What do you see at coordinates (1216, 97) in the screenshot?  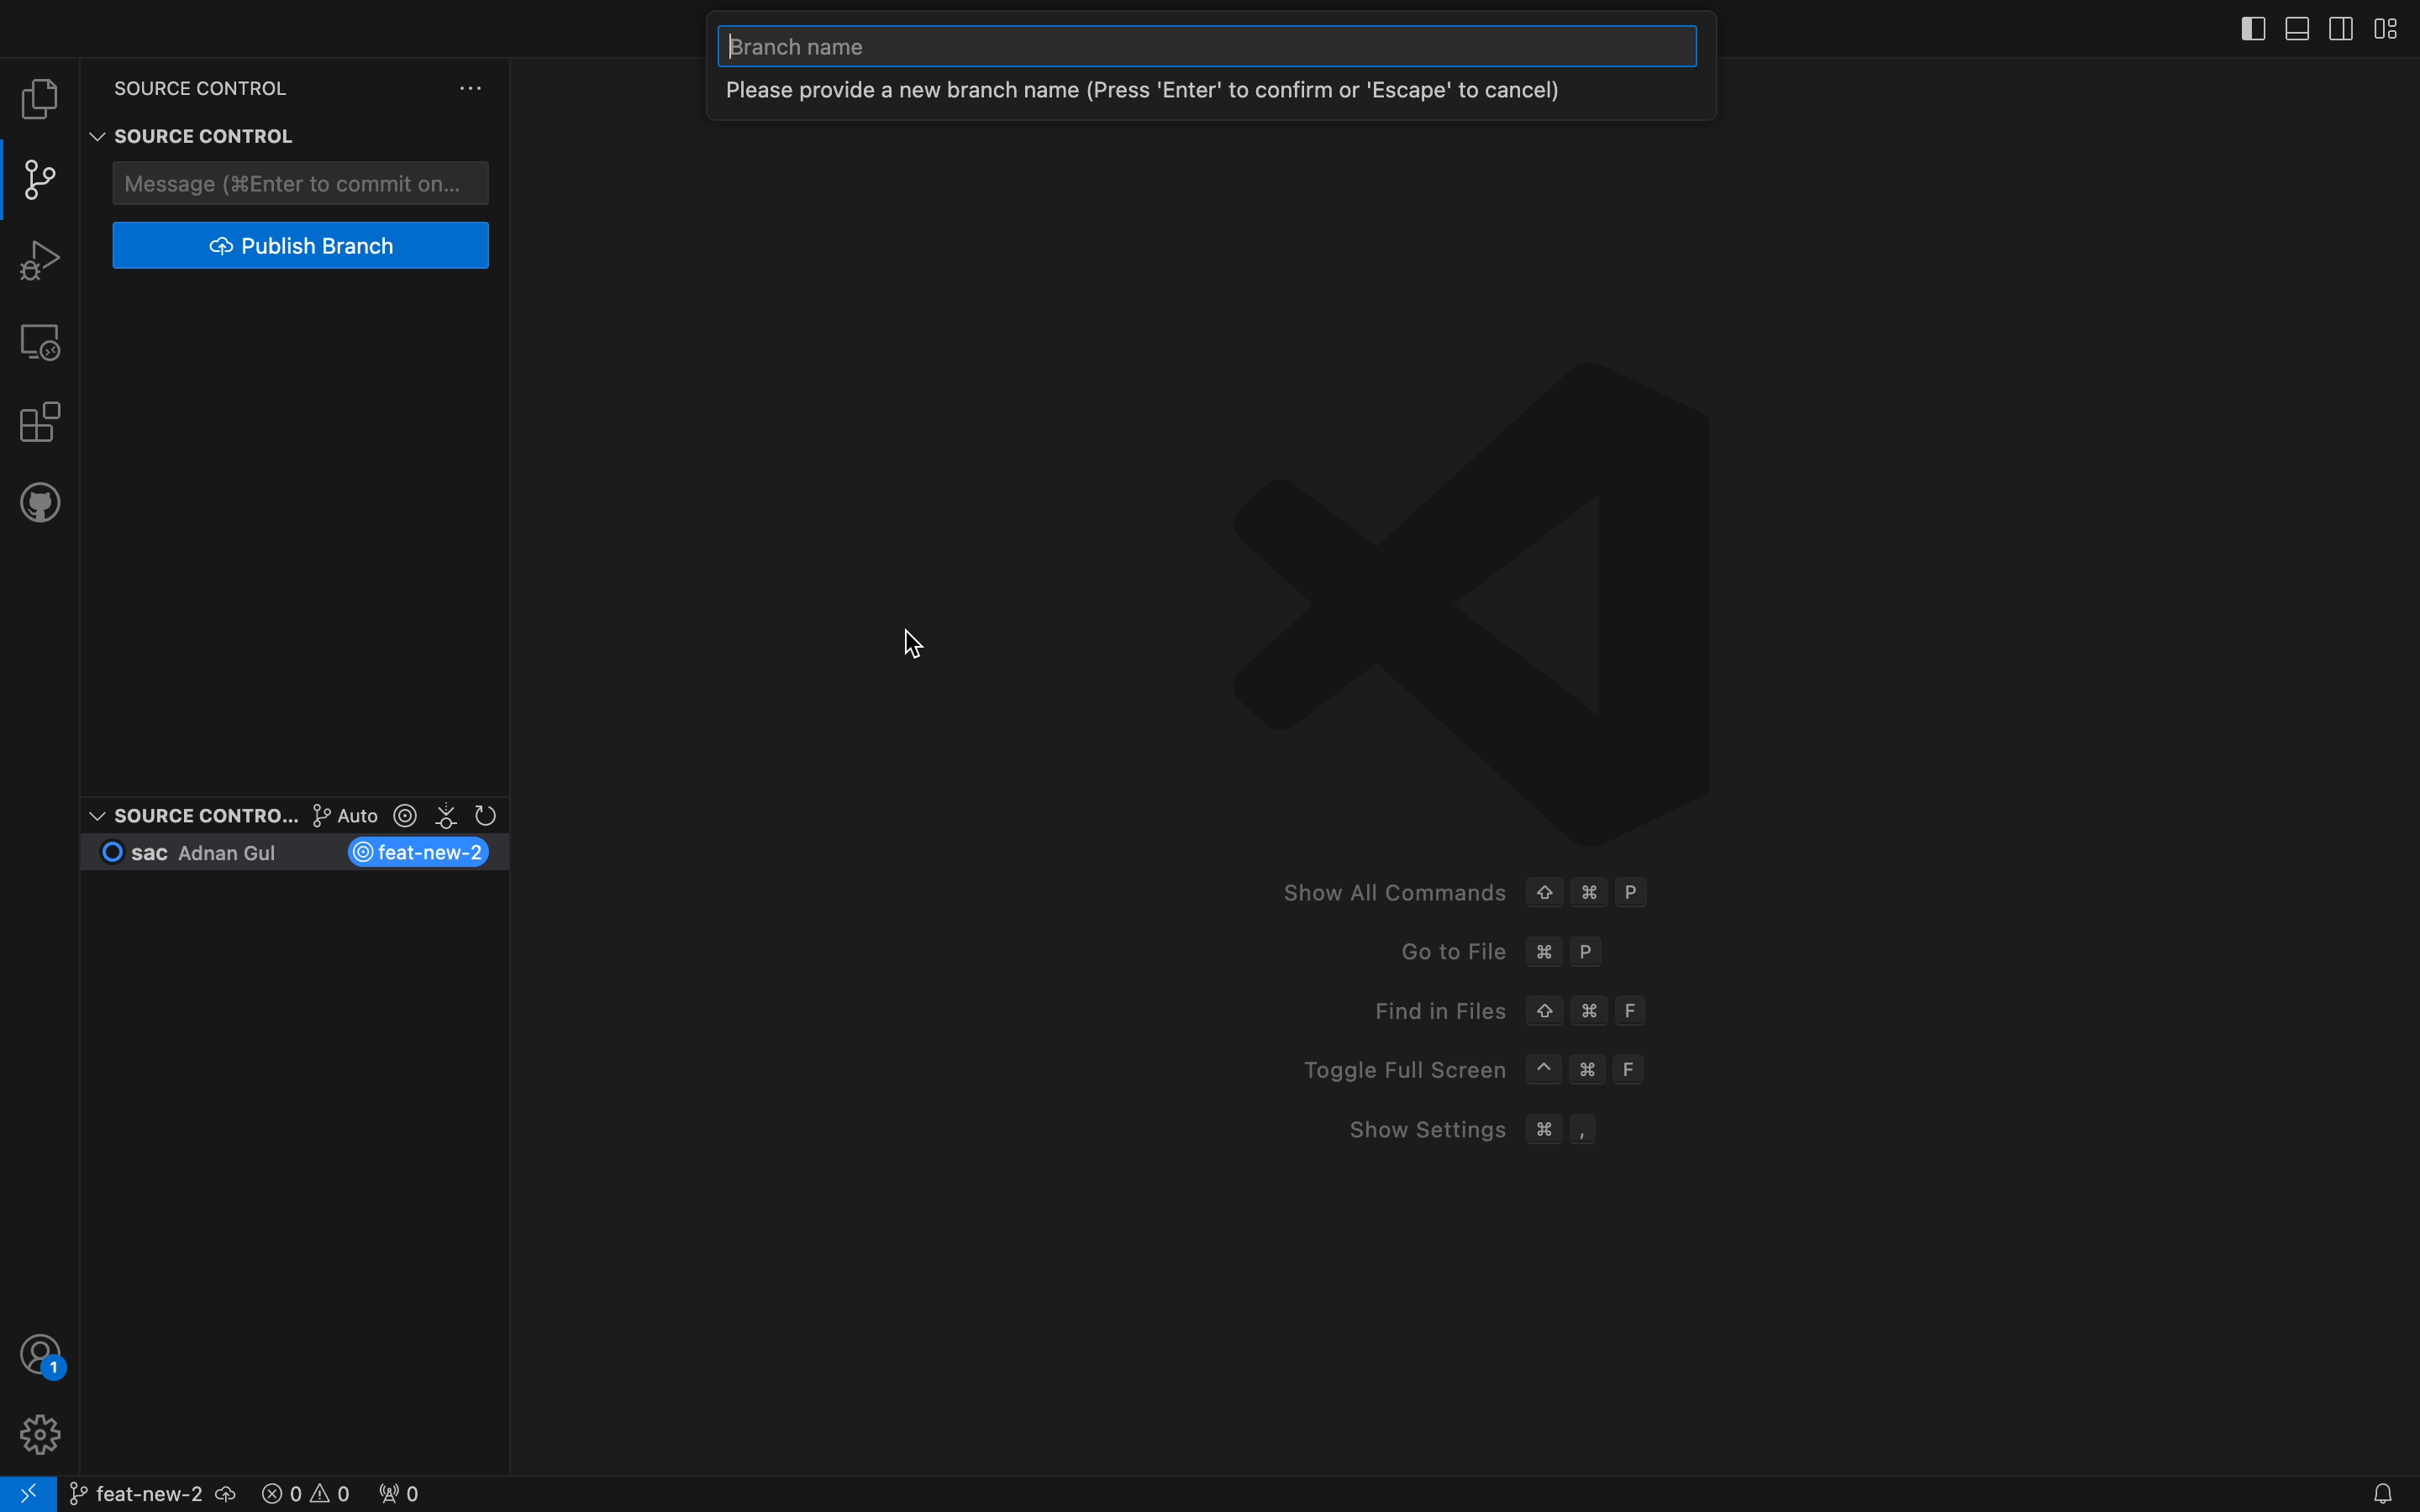 I see `branch message` at bounding box center [1216, 97].